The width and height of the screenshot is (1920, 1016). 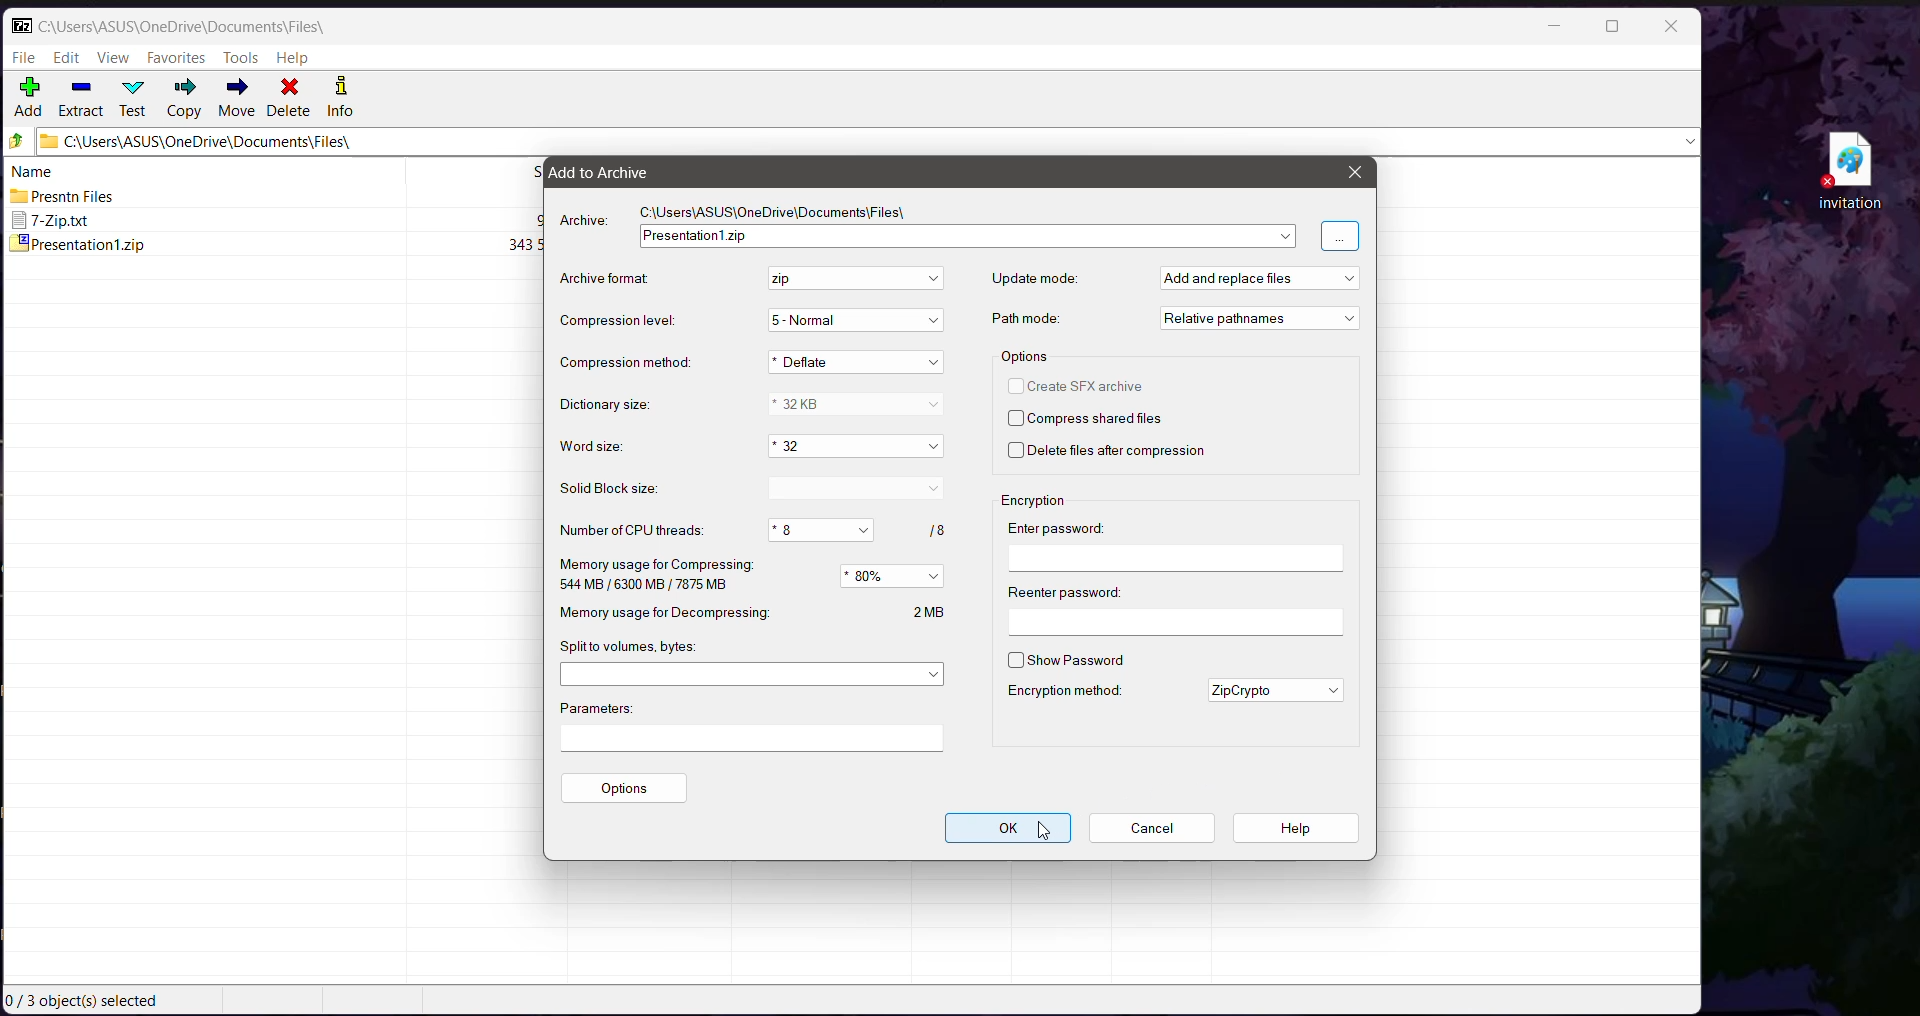 I want to click on Current Folder Path, so click(x=866, y=143).